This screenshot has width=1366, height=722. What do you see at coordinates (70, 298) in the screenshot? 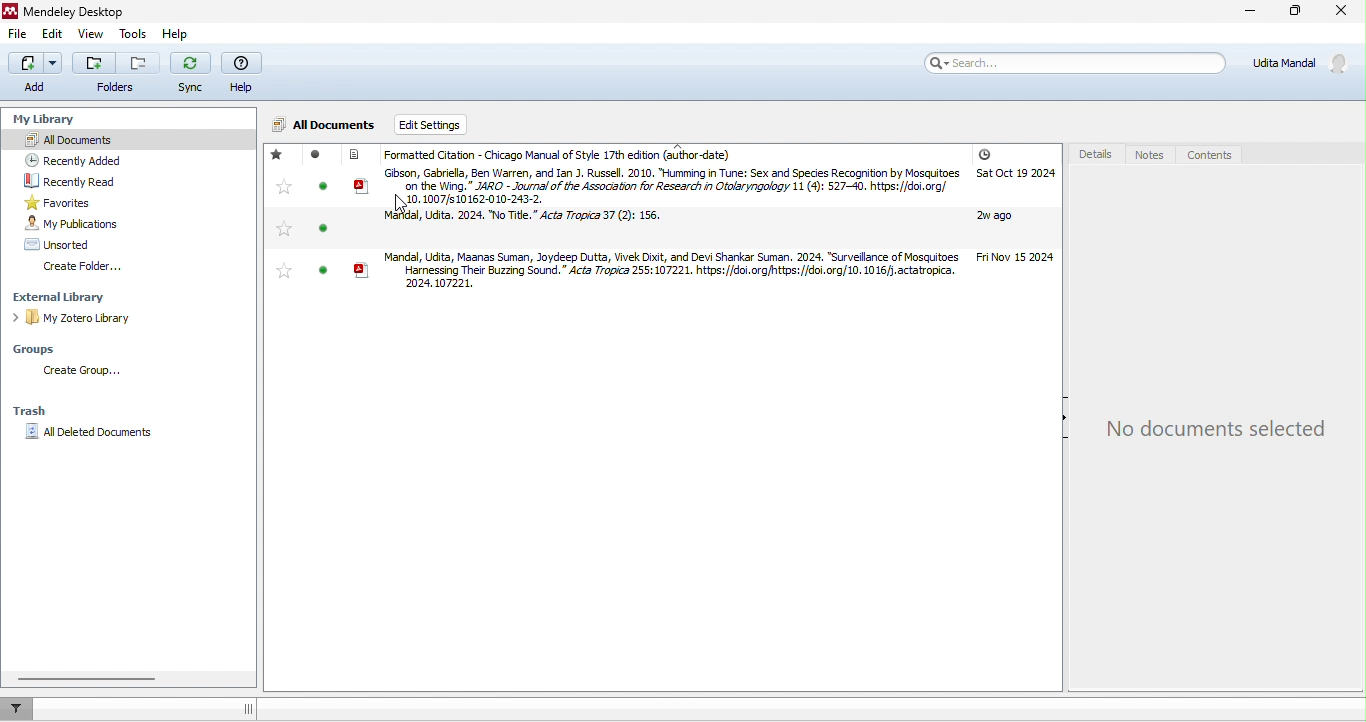
I see `external library` at bounding box center [70, 298].